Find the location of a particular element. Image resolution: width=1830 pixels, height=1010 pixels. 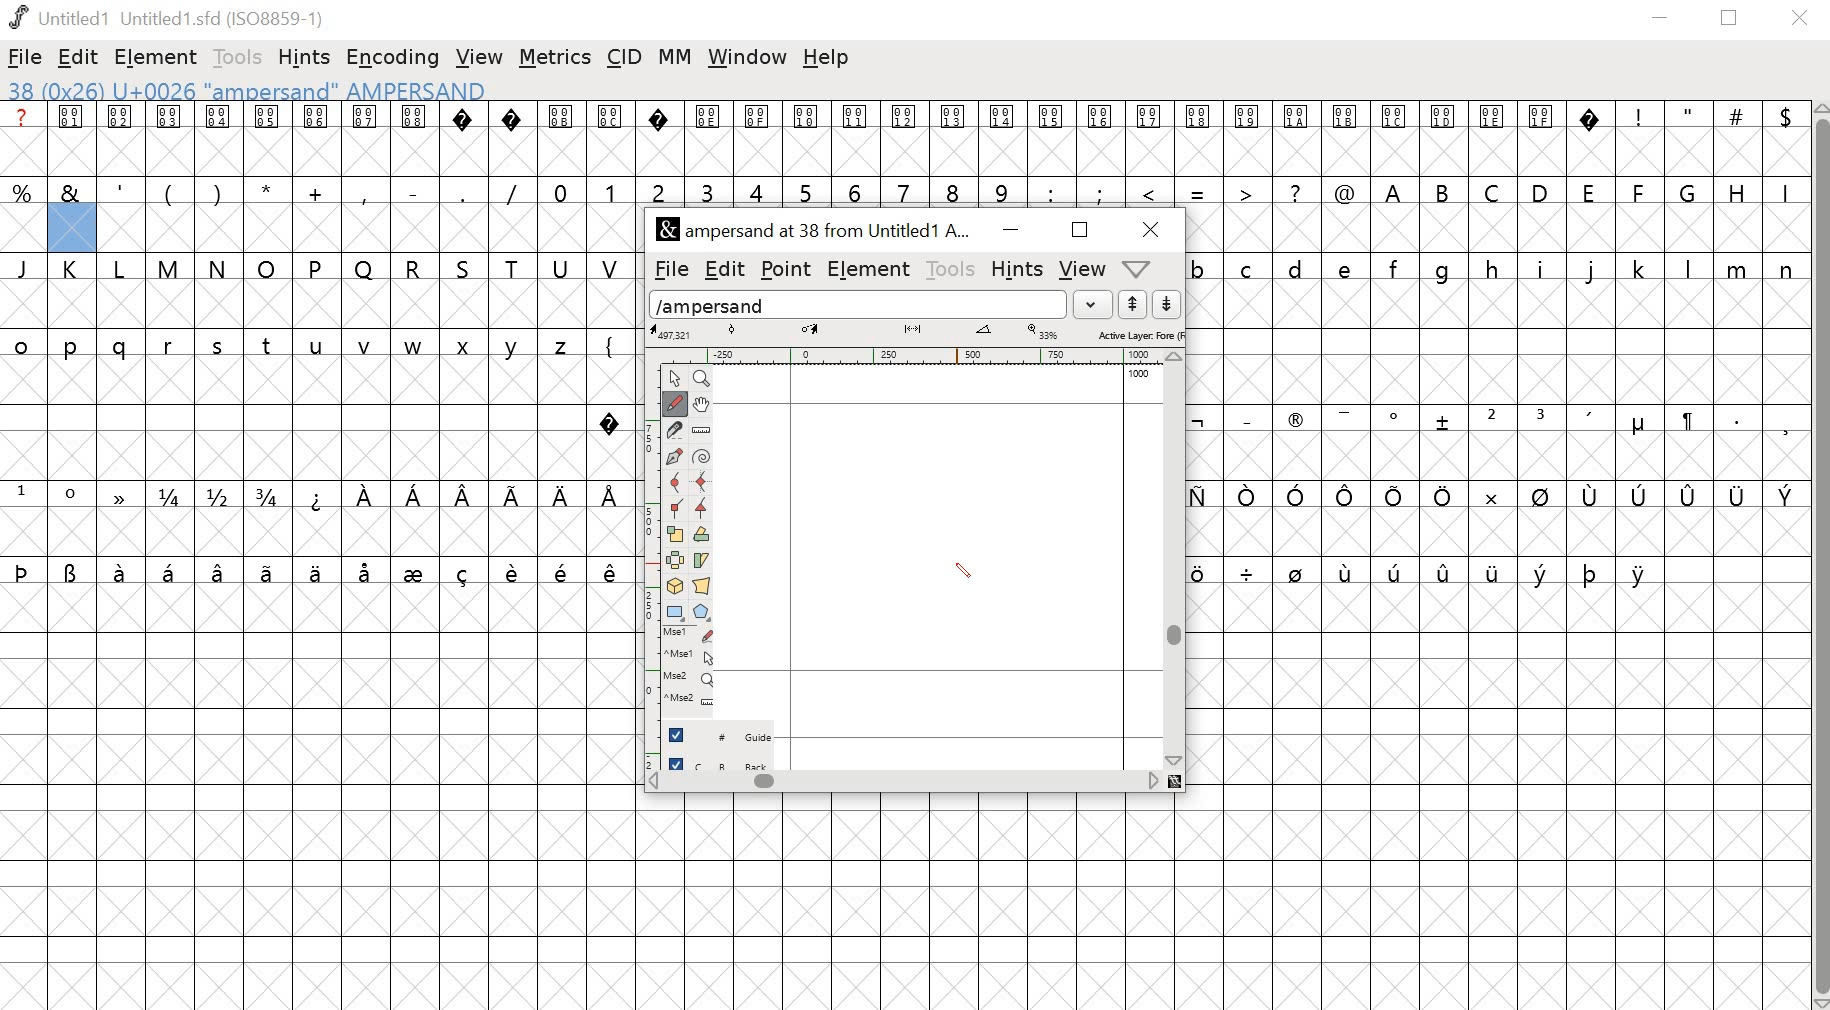

000C is located at coordinates (611, 137).